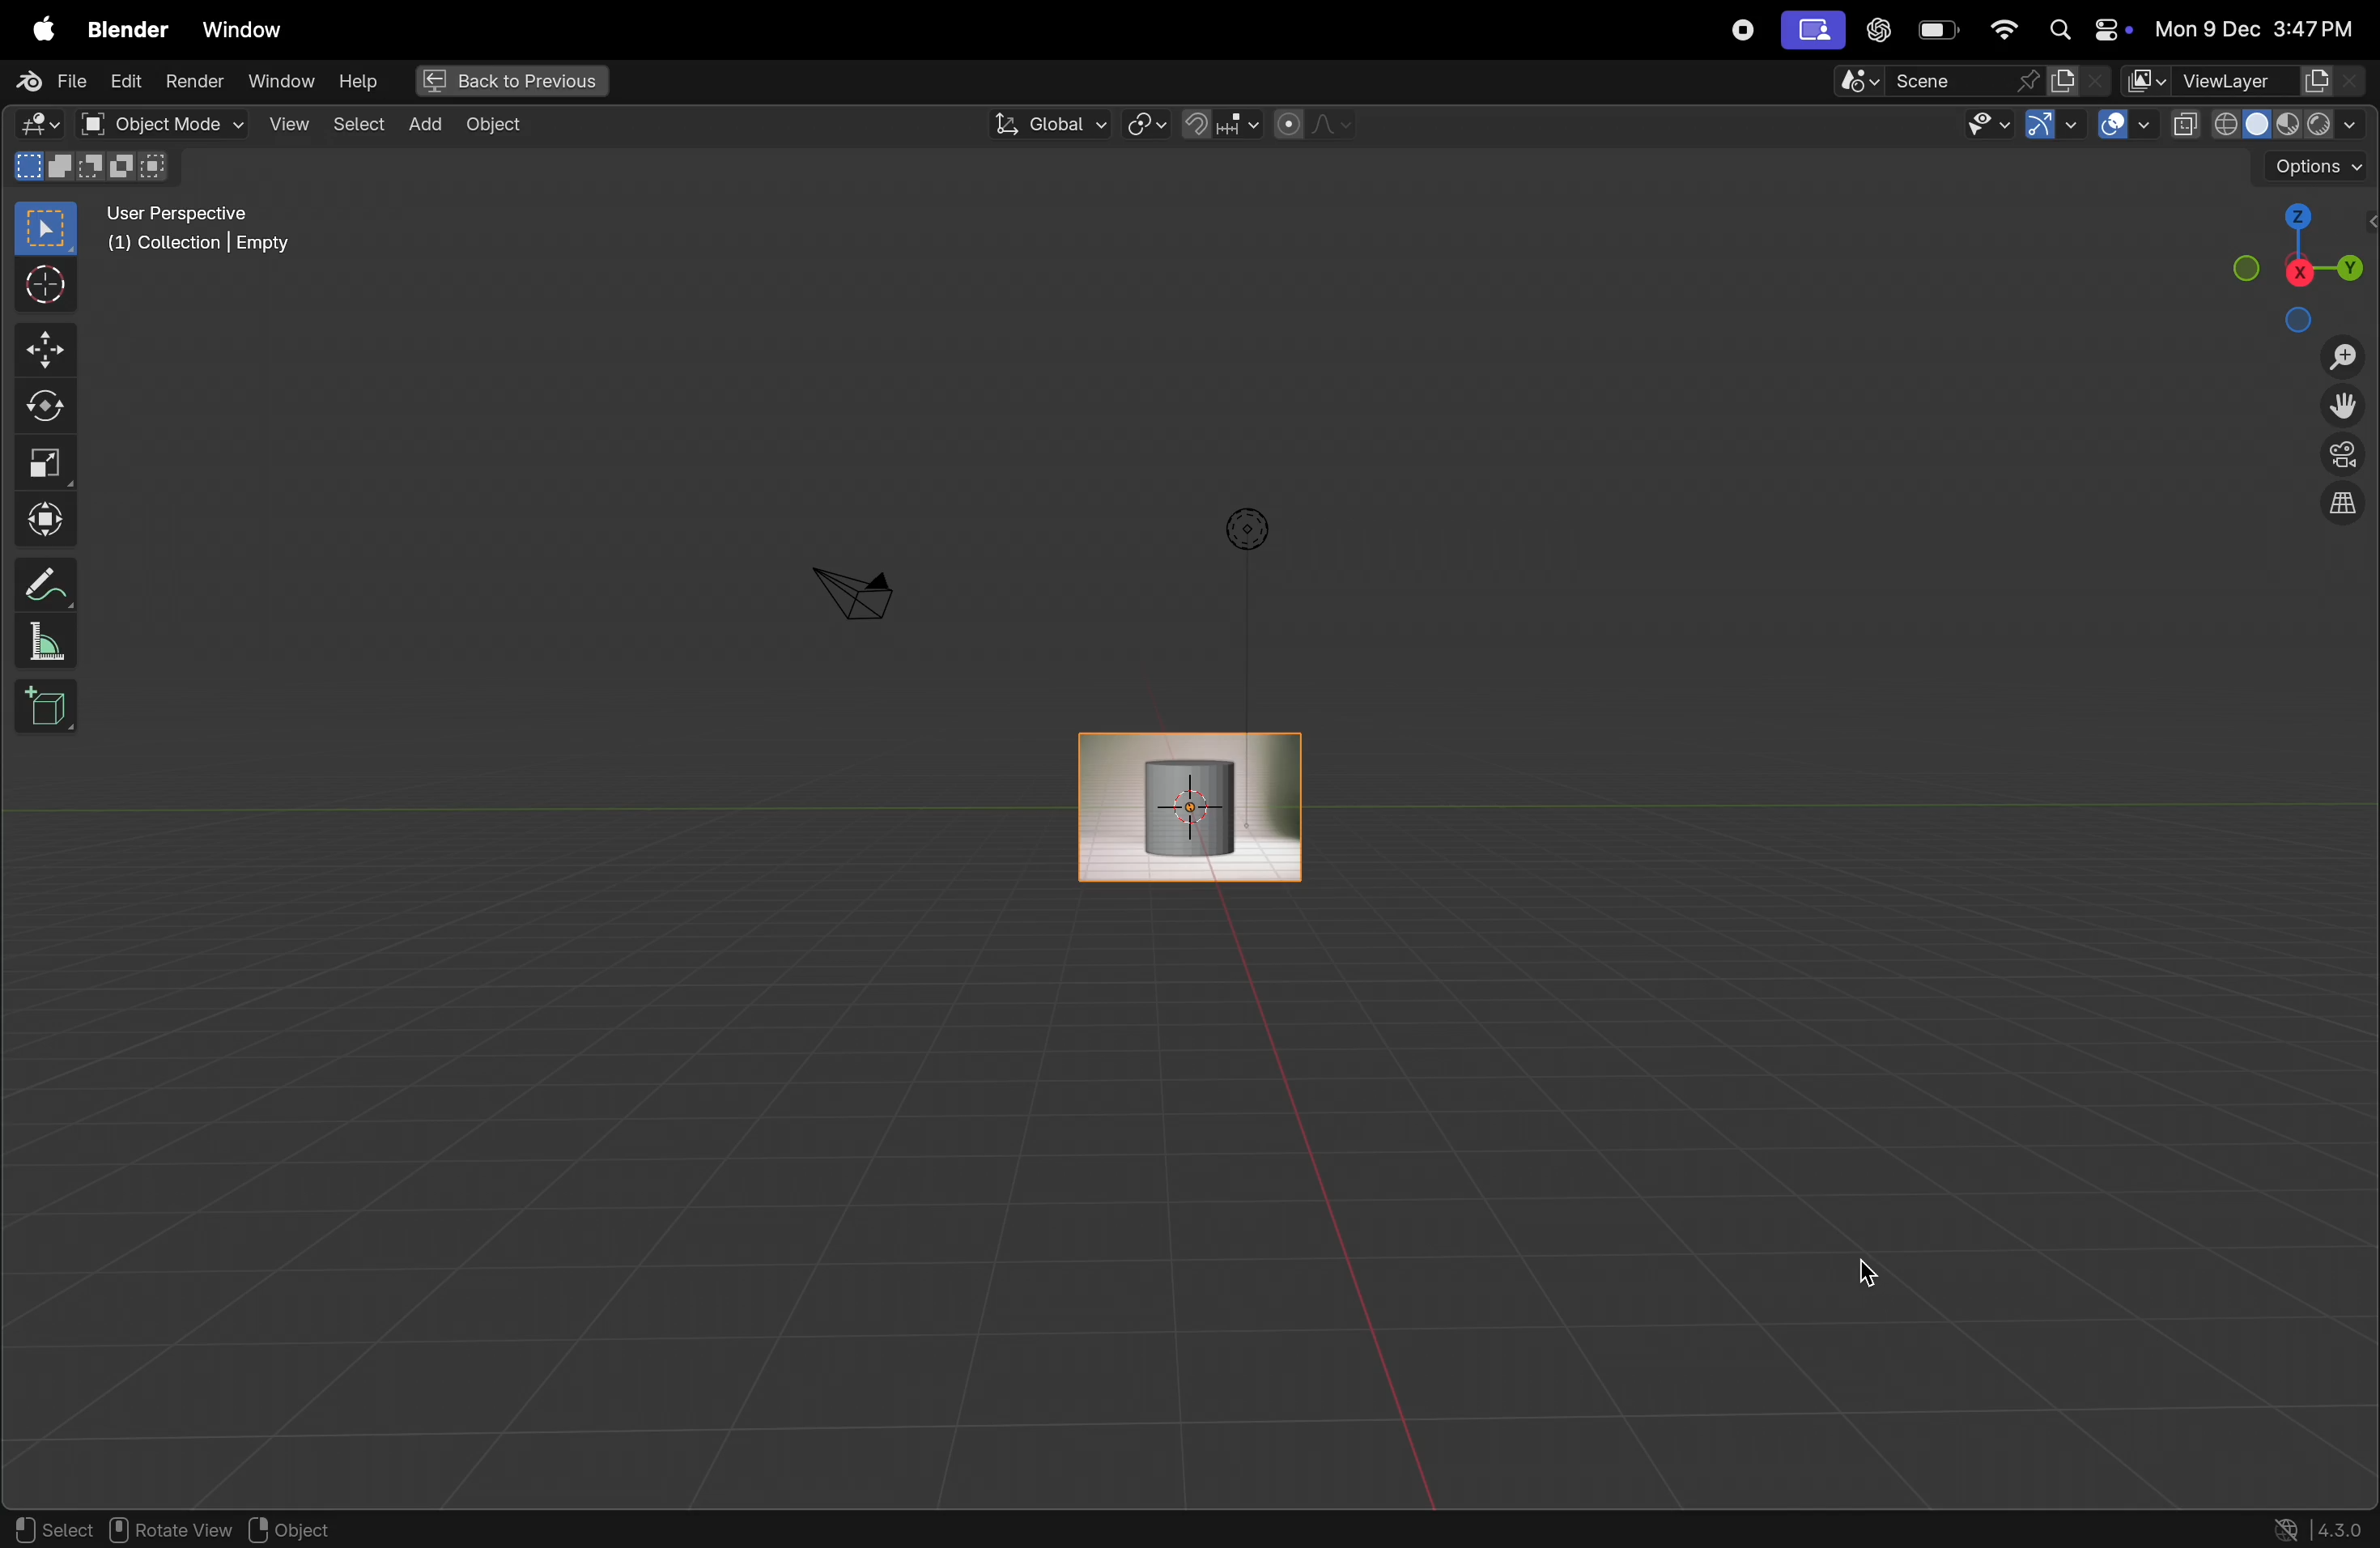 This screenshot has width=2380, height=1548. What do you see at coordinates (358, 125) in the screenshot?
I see `select` at bounding box center [358, 125].